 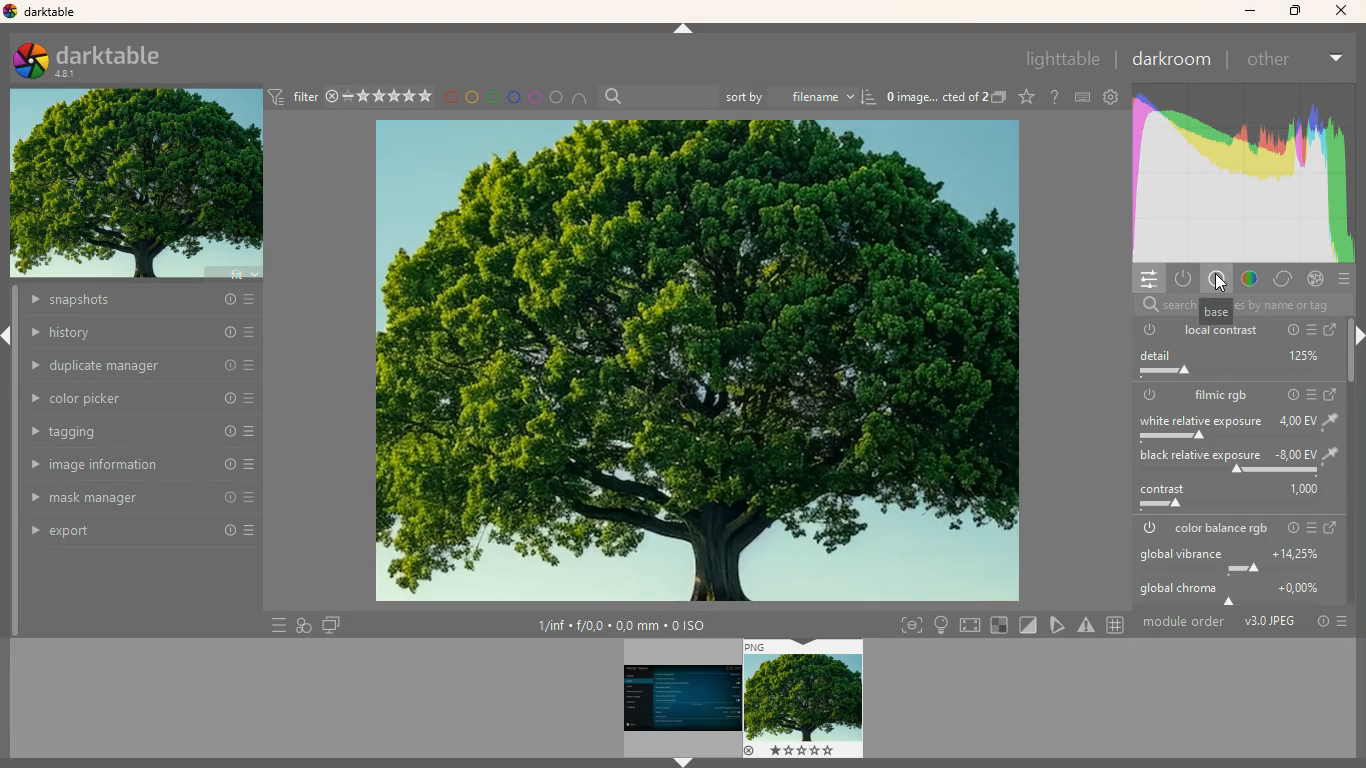 I want to click on doubt, so click(x=1052, y=98).